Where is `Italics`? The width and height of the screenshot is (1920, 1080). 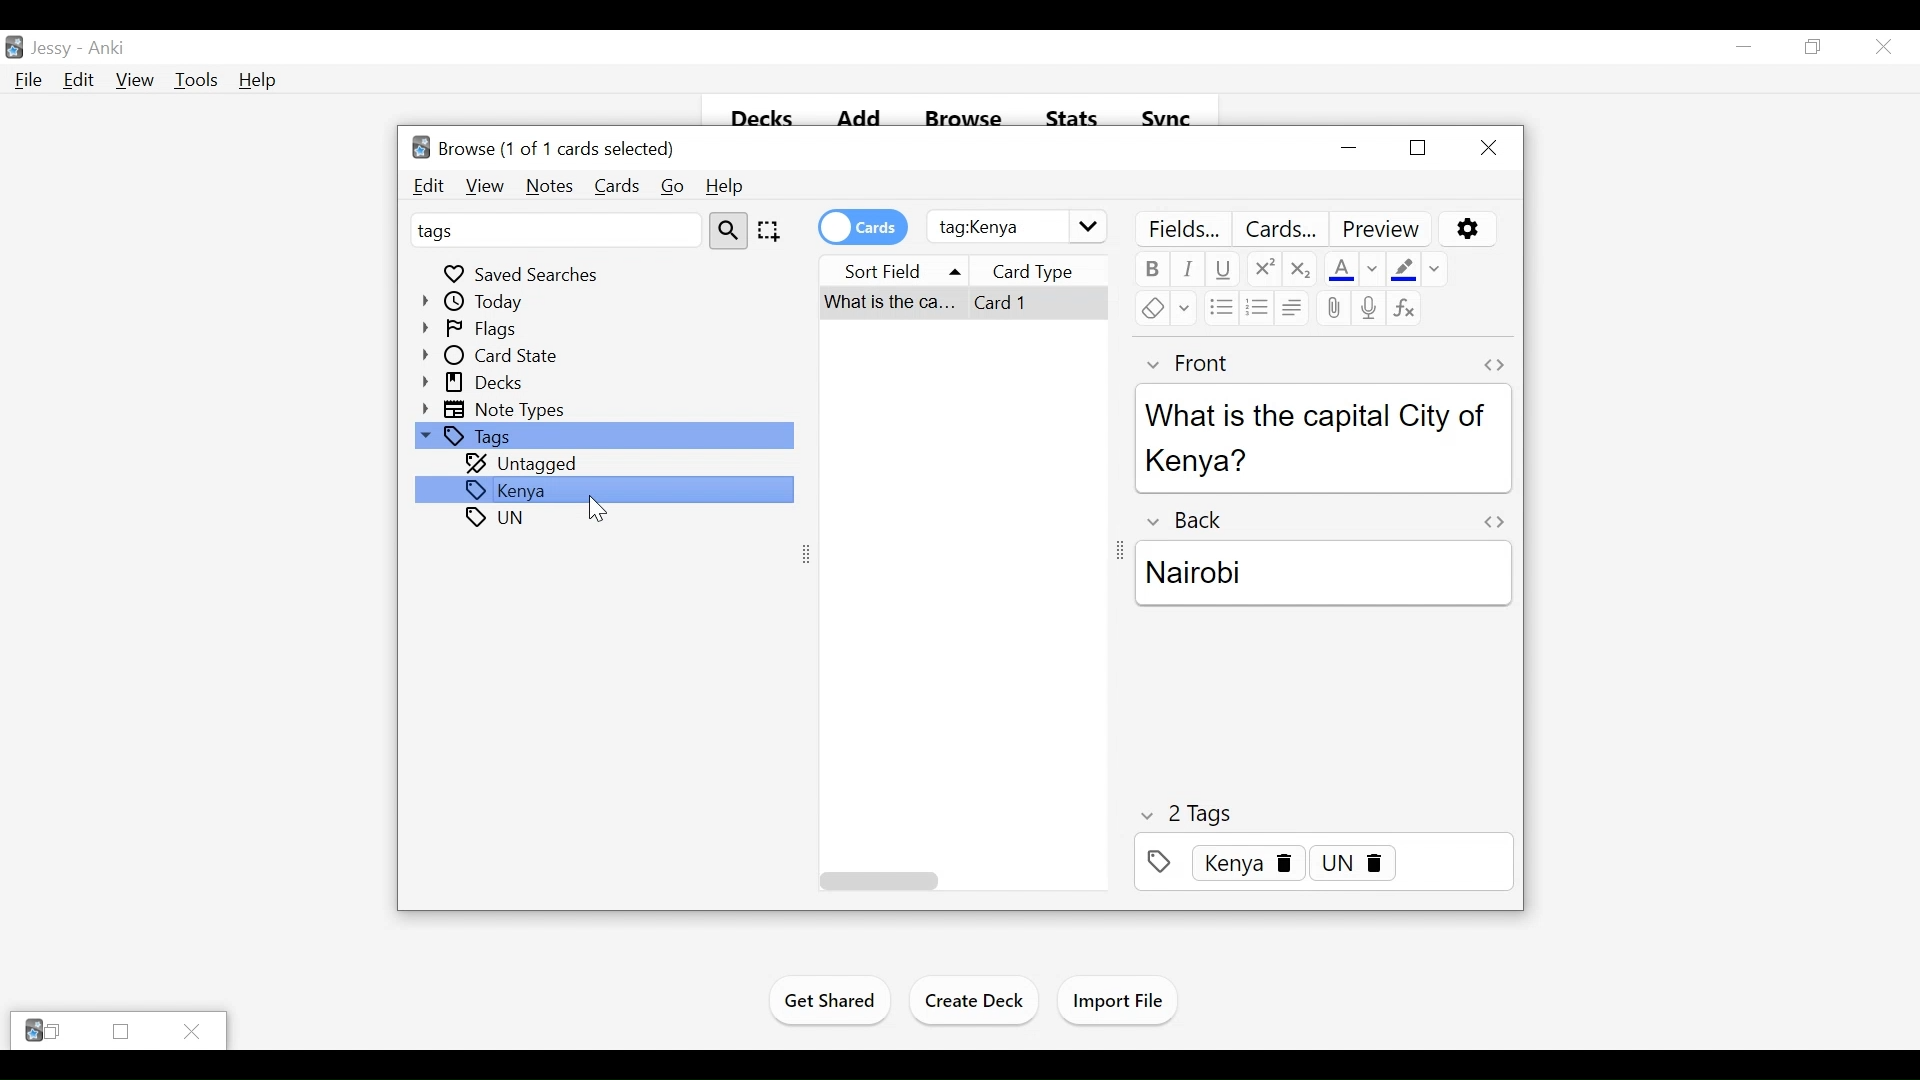
Italics is located at coordinates (1189, 270).